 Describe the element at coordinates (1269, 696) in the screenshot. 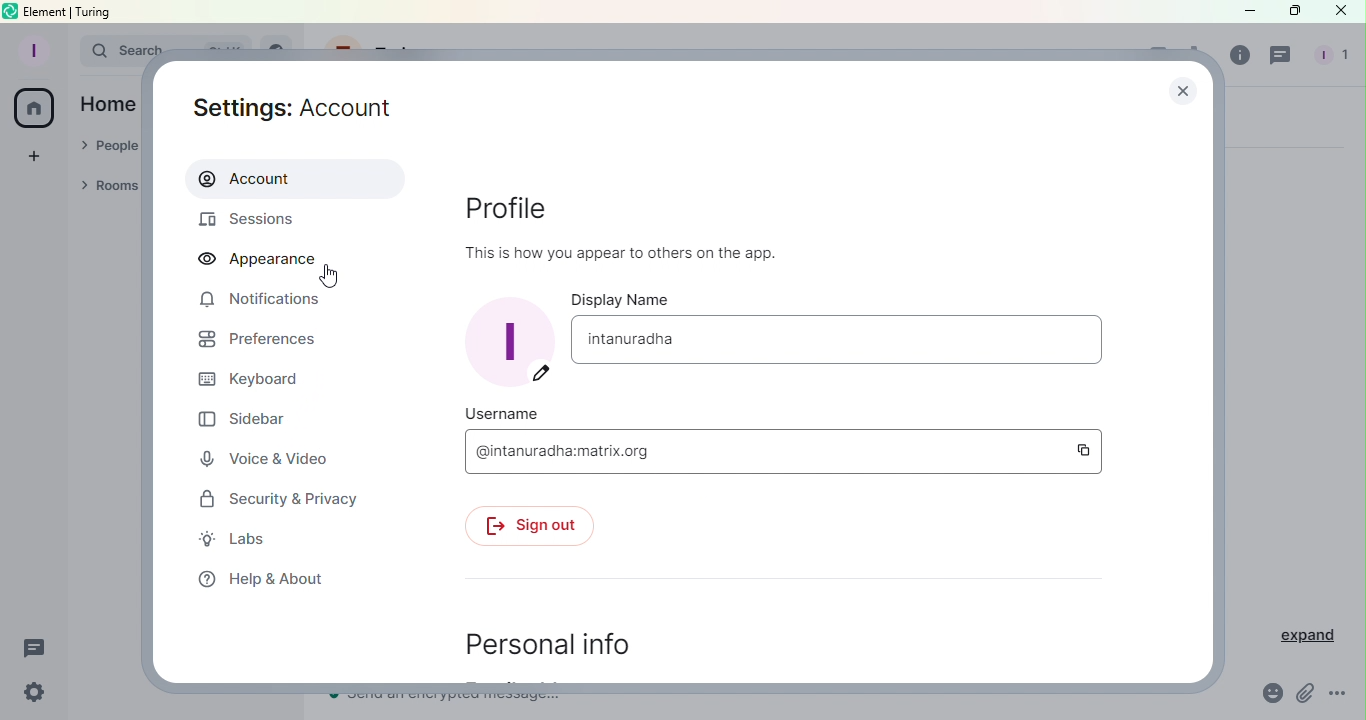

I see `Emoji` at that location.